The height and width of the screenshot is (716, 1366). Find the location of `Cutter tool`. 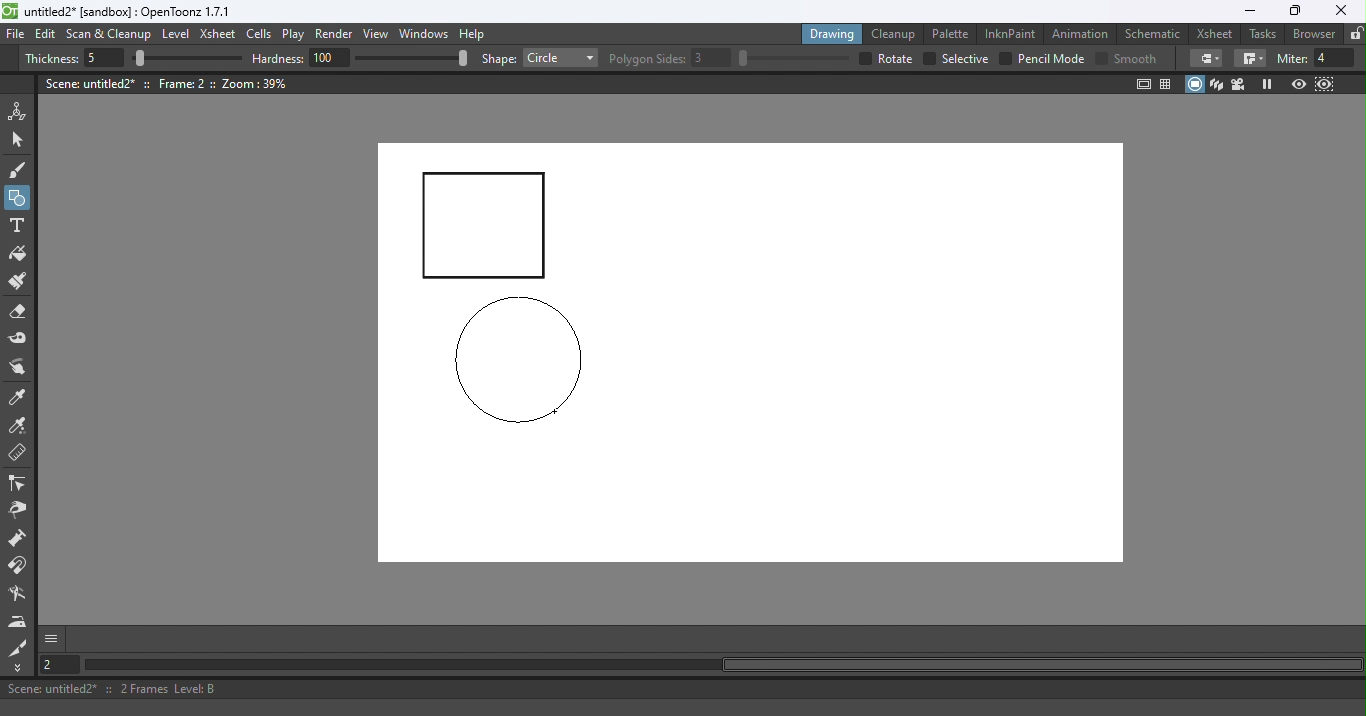

Cutter tool is located at coordinates (18, 647).